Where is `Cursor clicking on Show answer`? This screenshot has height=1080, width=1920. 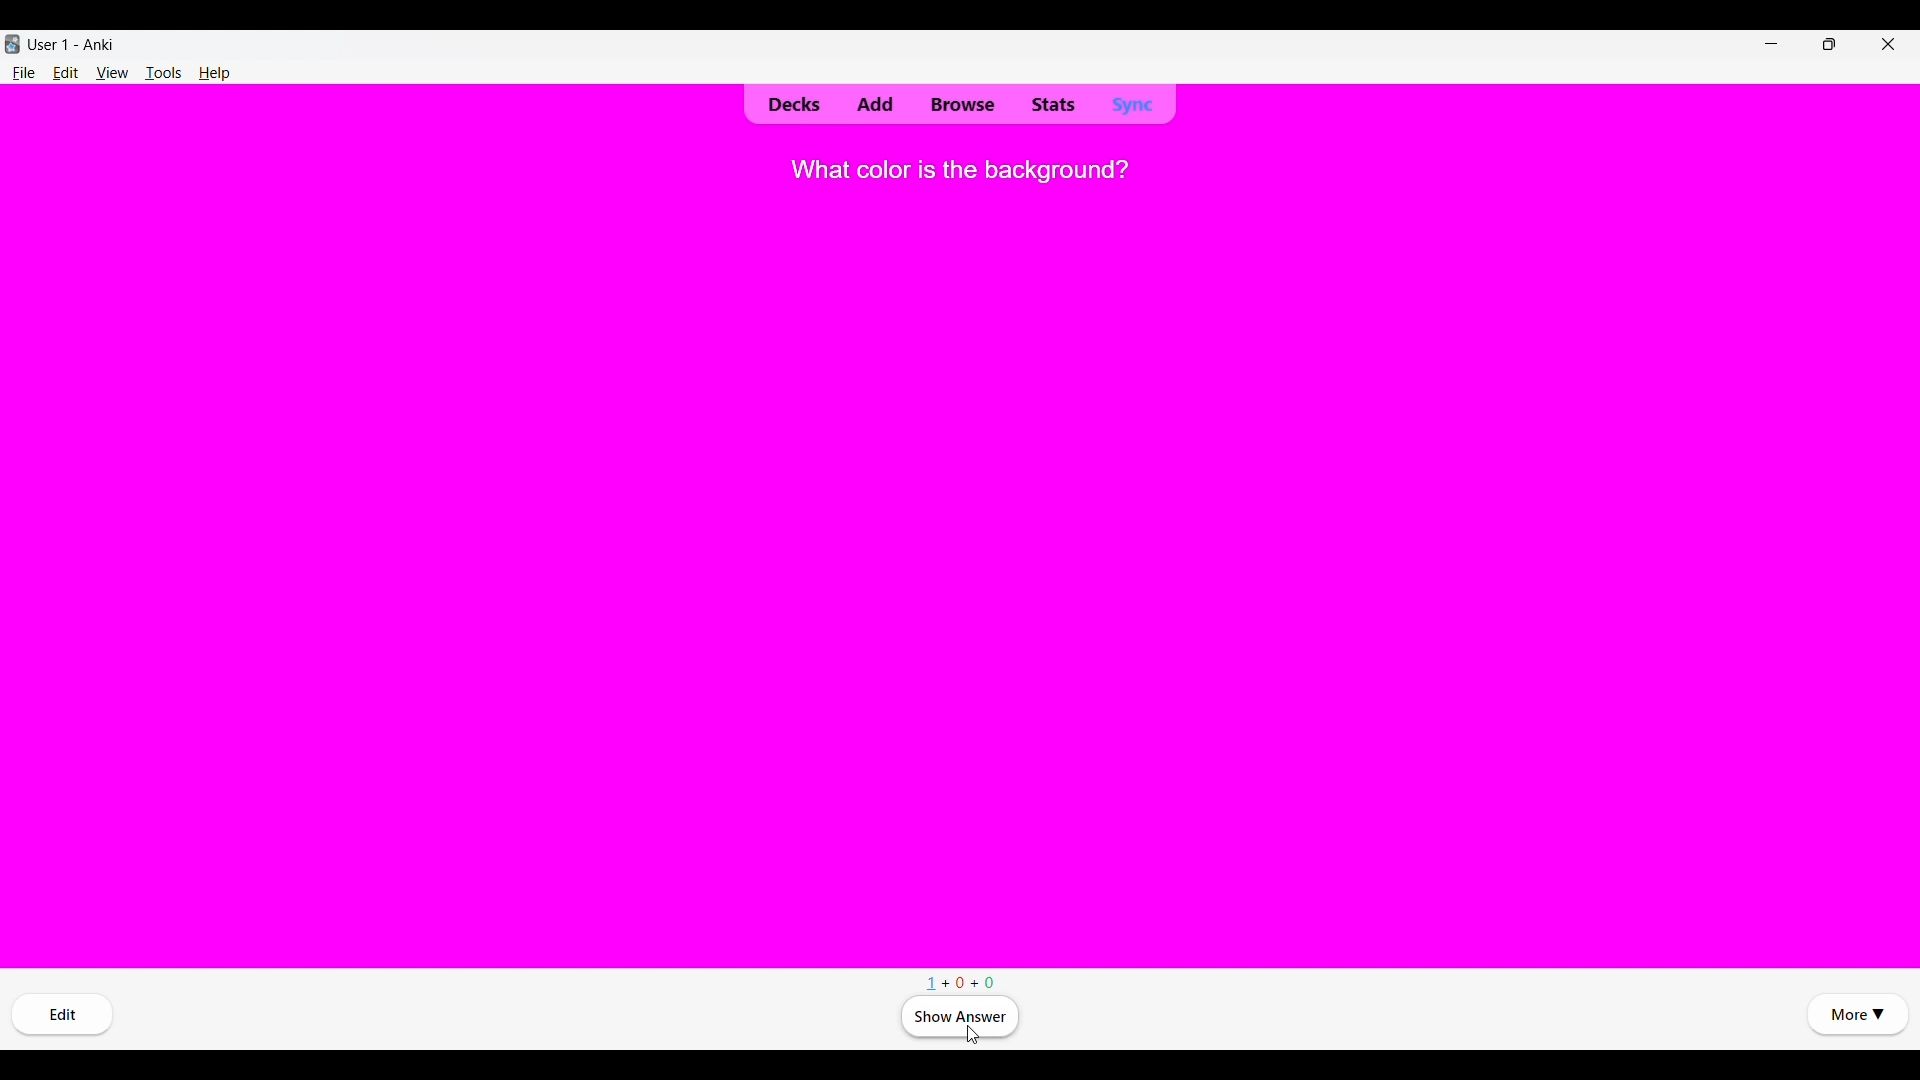
Cursor clicking on Show answer is located at coordinates (973, 1036).